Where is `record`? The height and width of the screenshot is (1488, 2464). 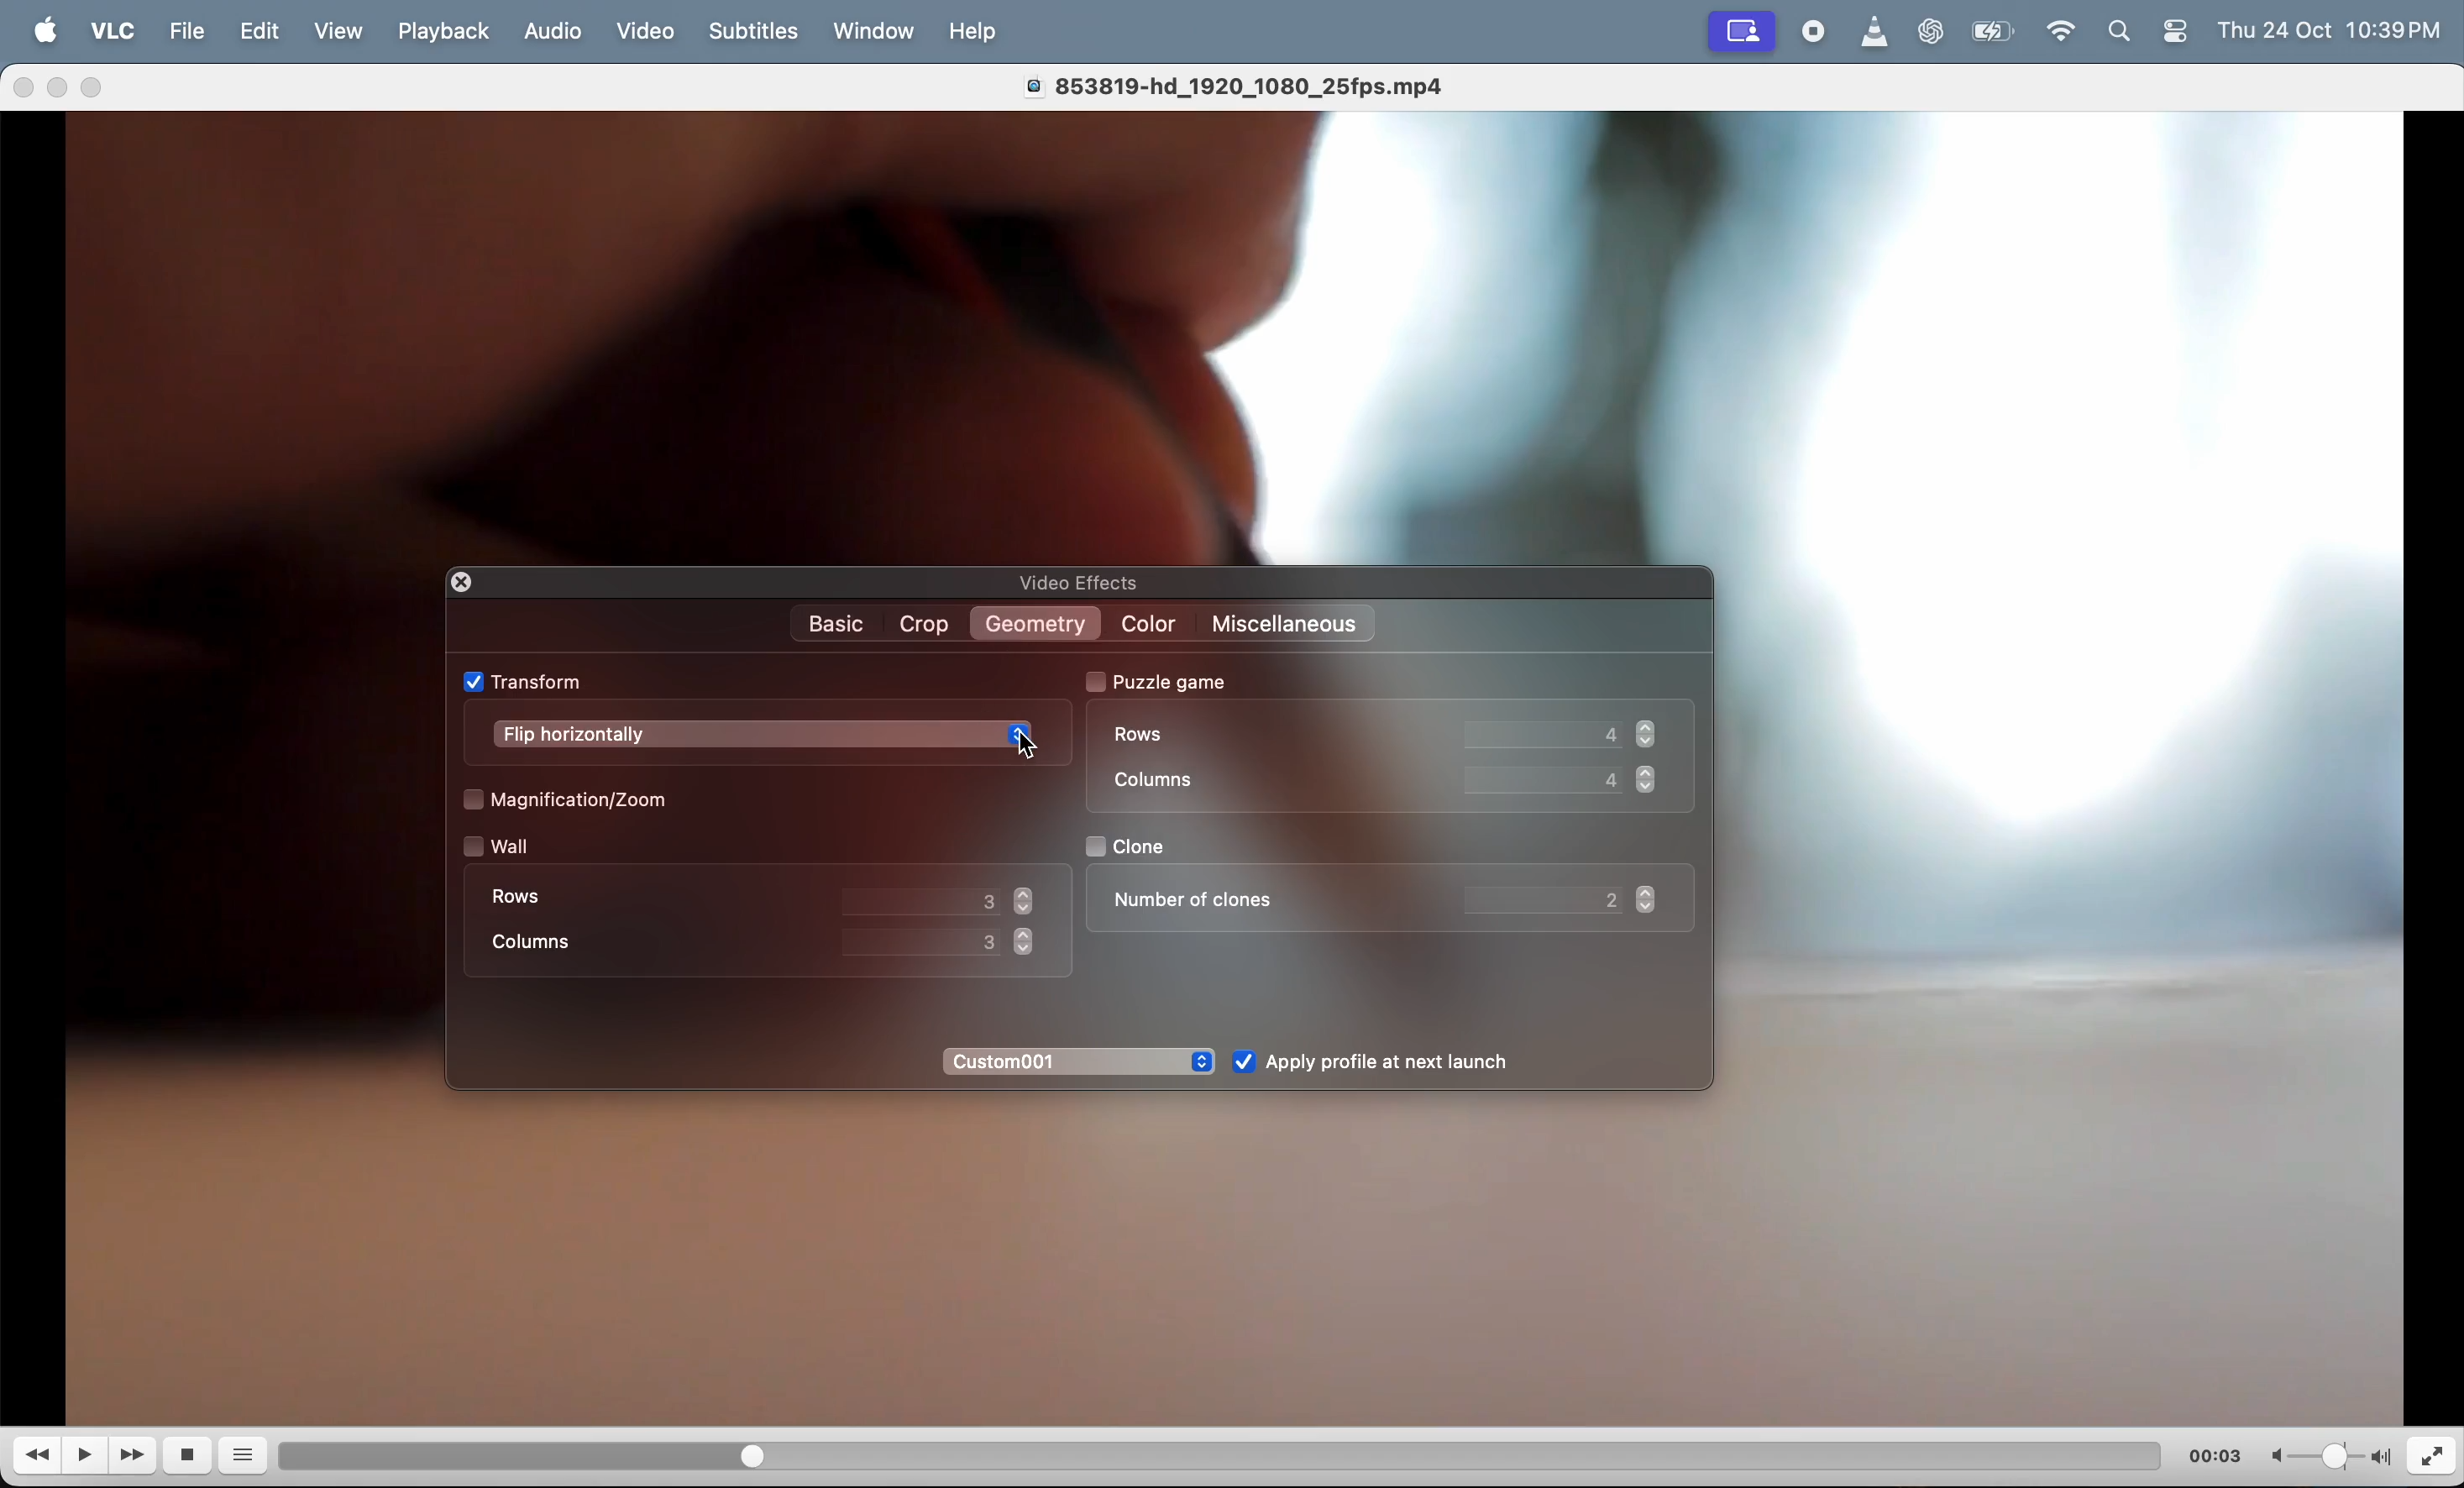 record is located at coordinates (1813, 32).